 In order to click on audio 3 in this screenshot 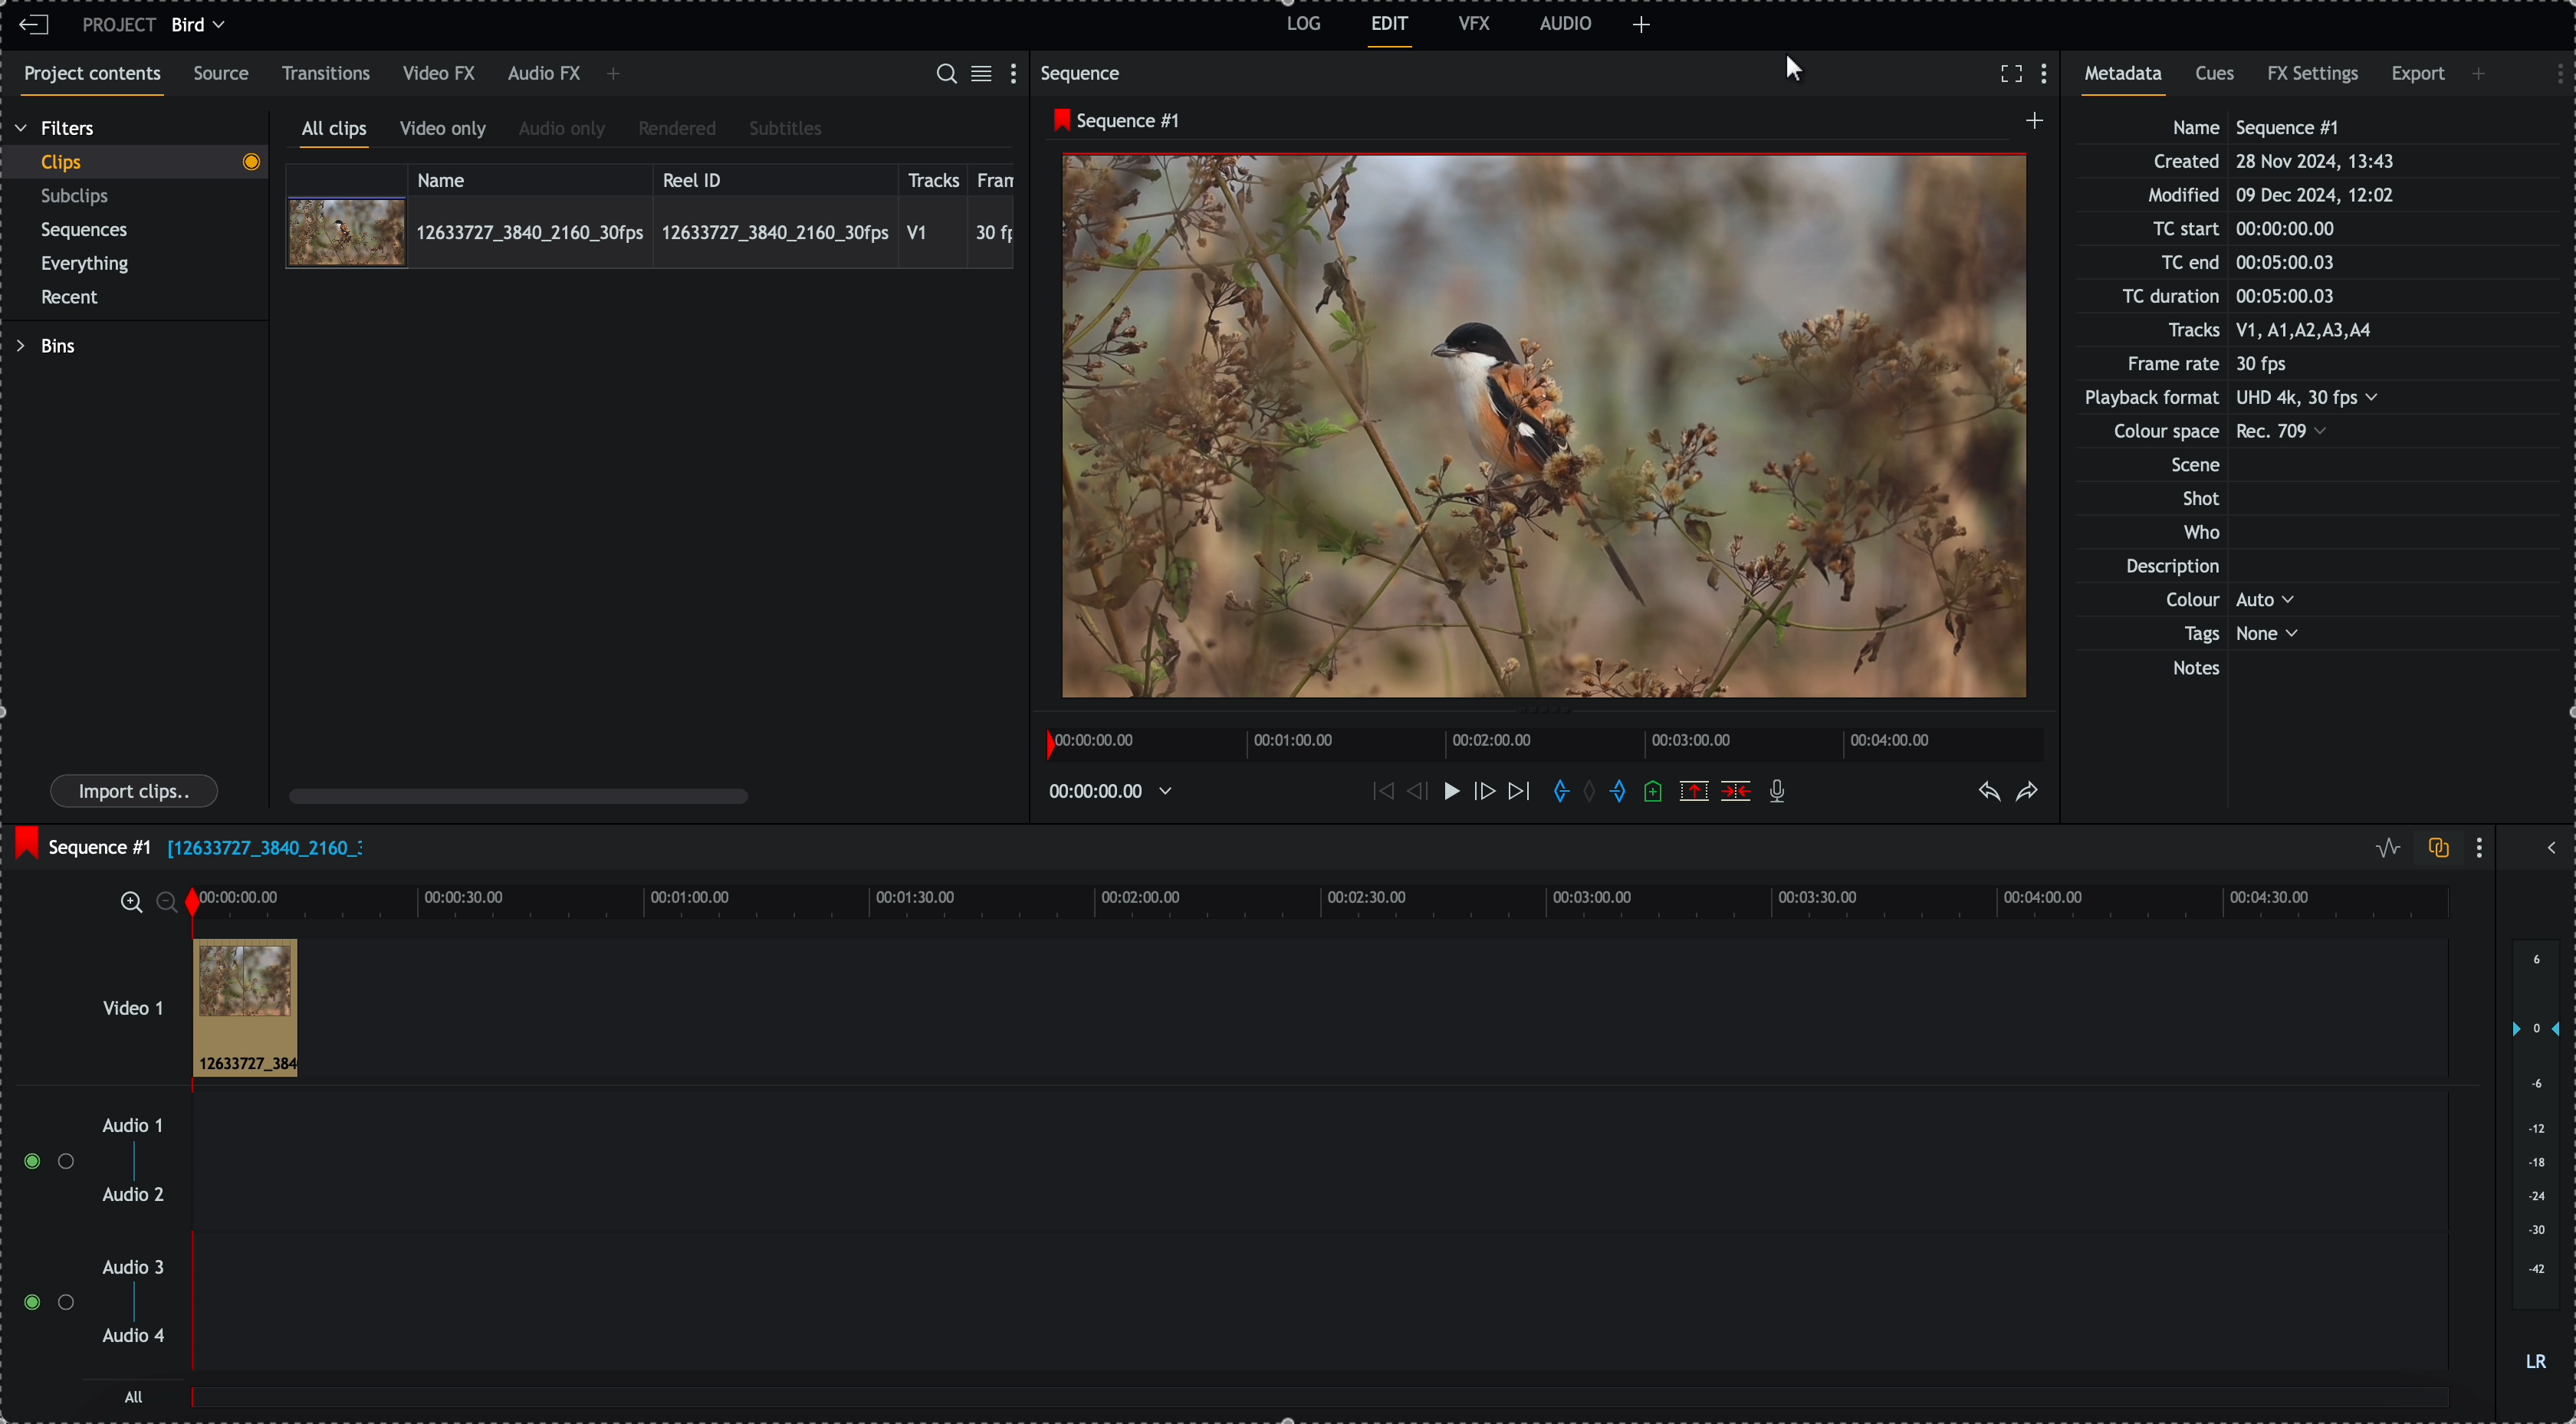, I will do `click(138, 1268)`.